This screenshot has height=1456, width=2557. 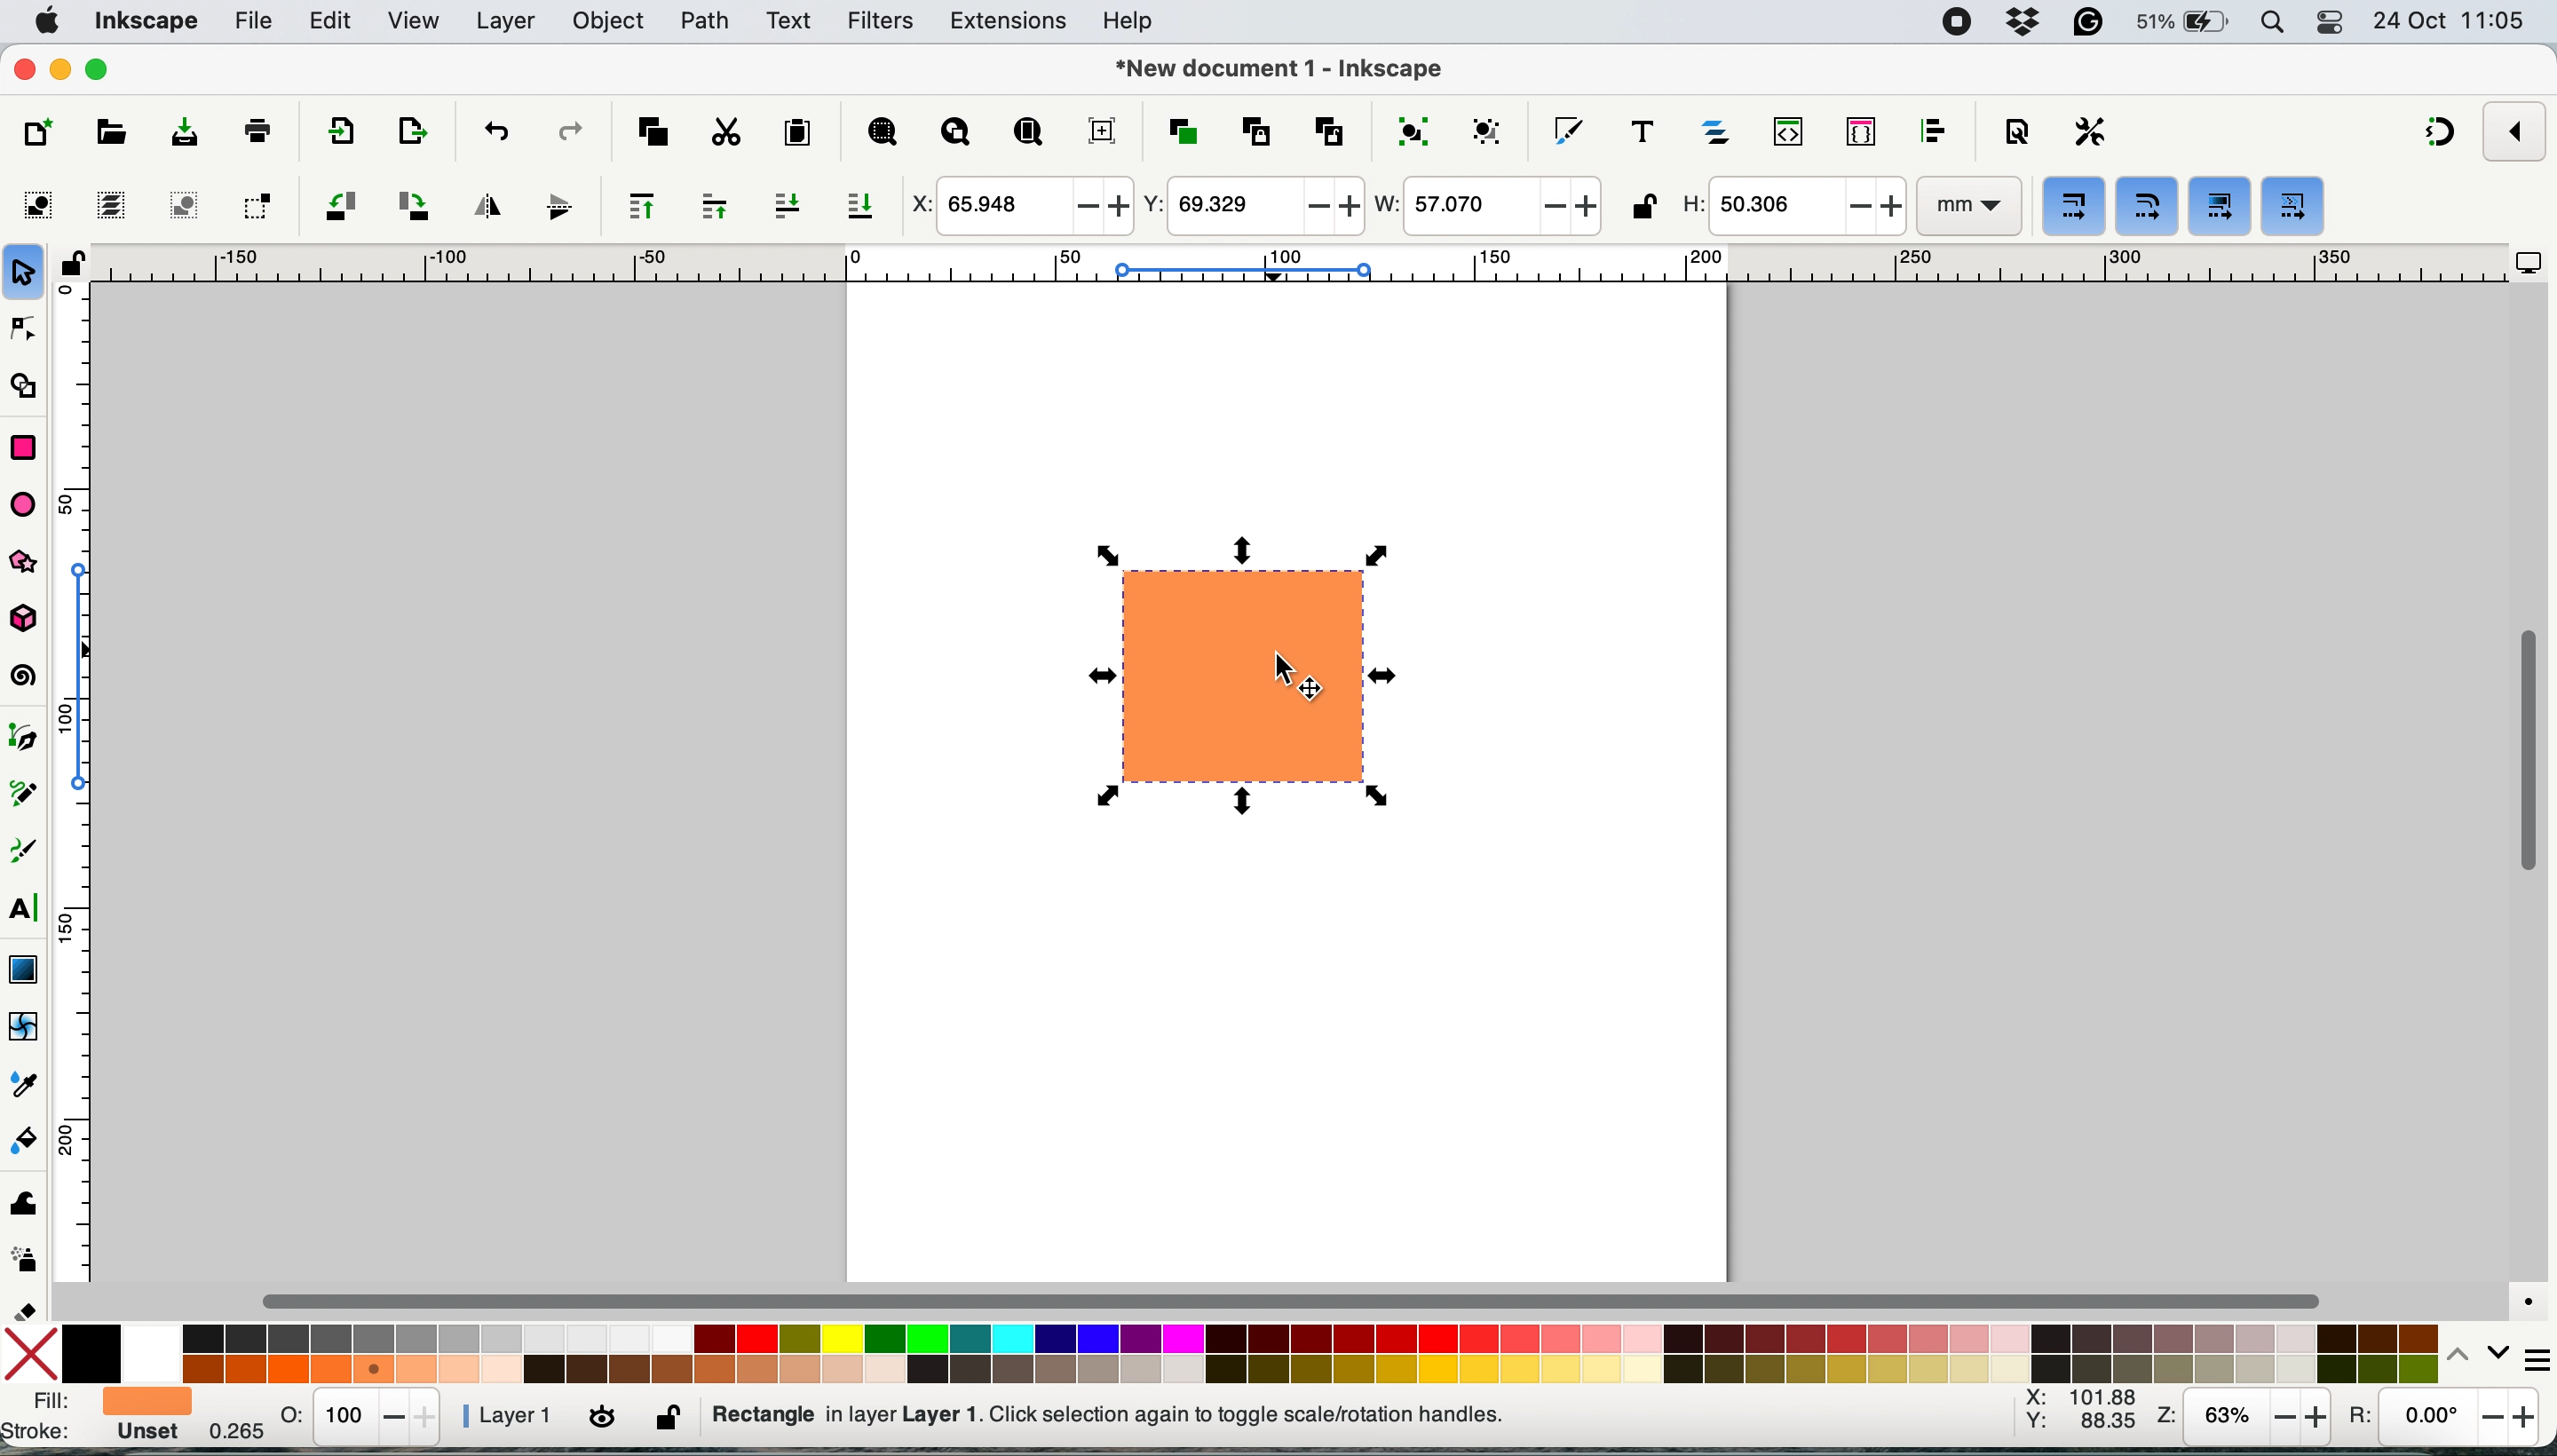 I want to click on when scaling rectangles scale the radii of rounded corners, so click(x=2144, y=208).